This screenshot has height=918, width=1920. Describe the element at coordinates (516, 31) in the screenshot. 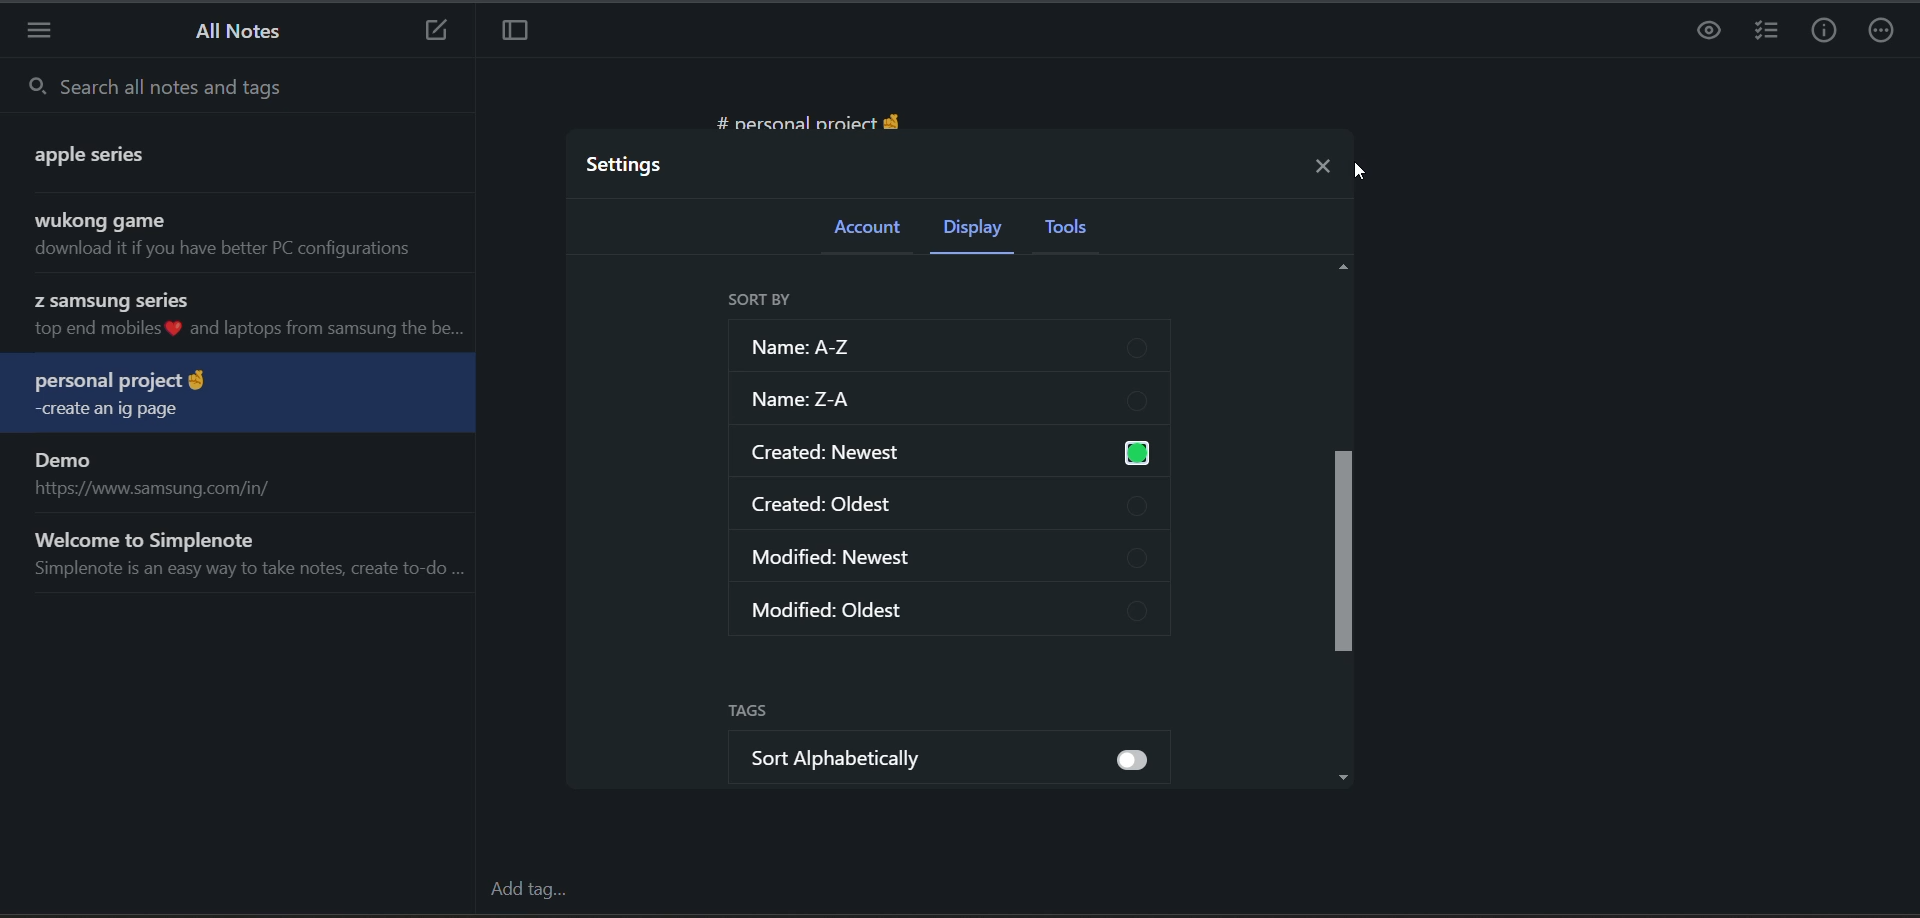

I see `toggle focus mode` at that location.